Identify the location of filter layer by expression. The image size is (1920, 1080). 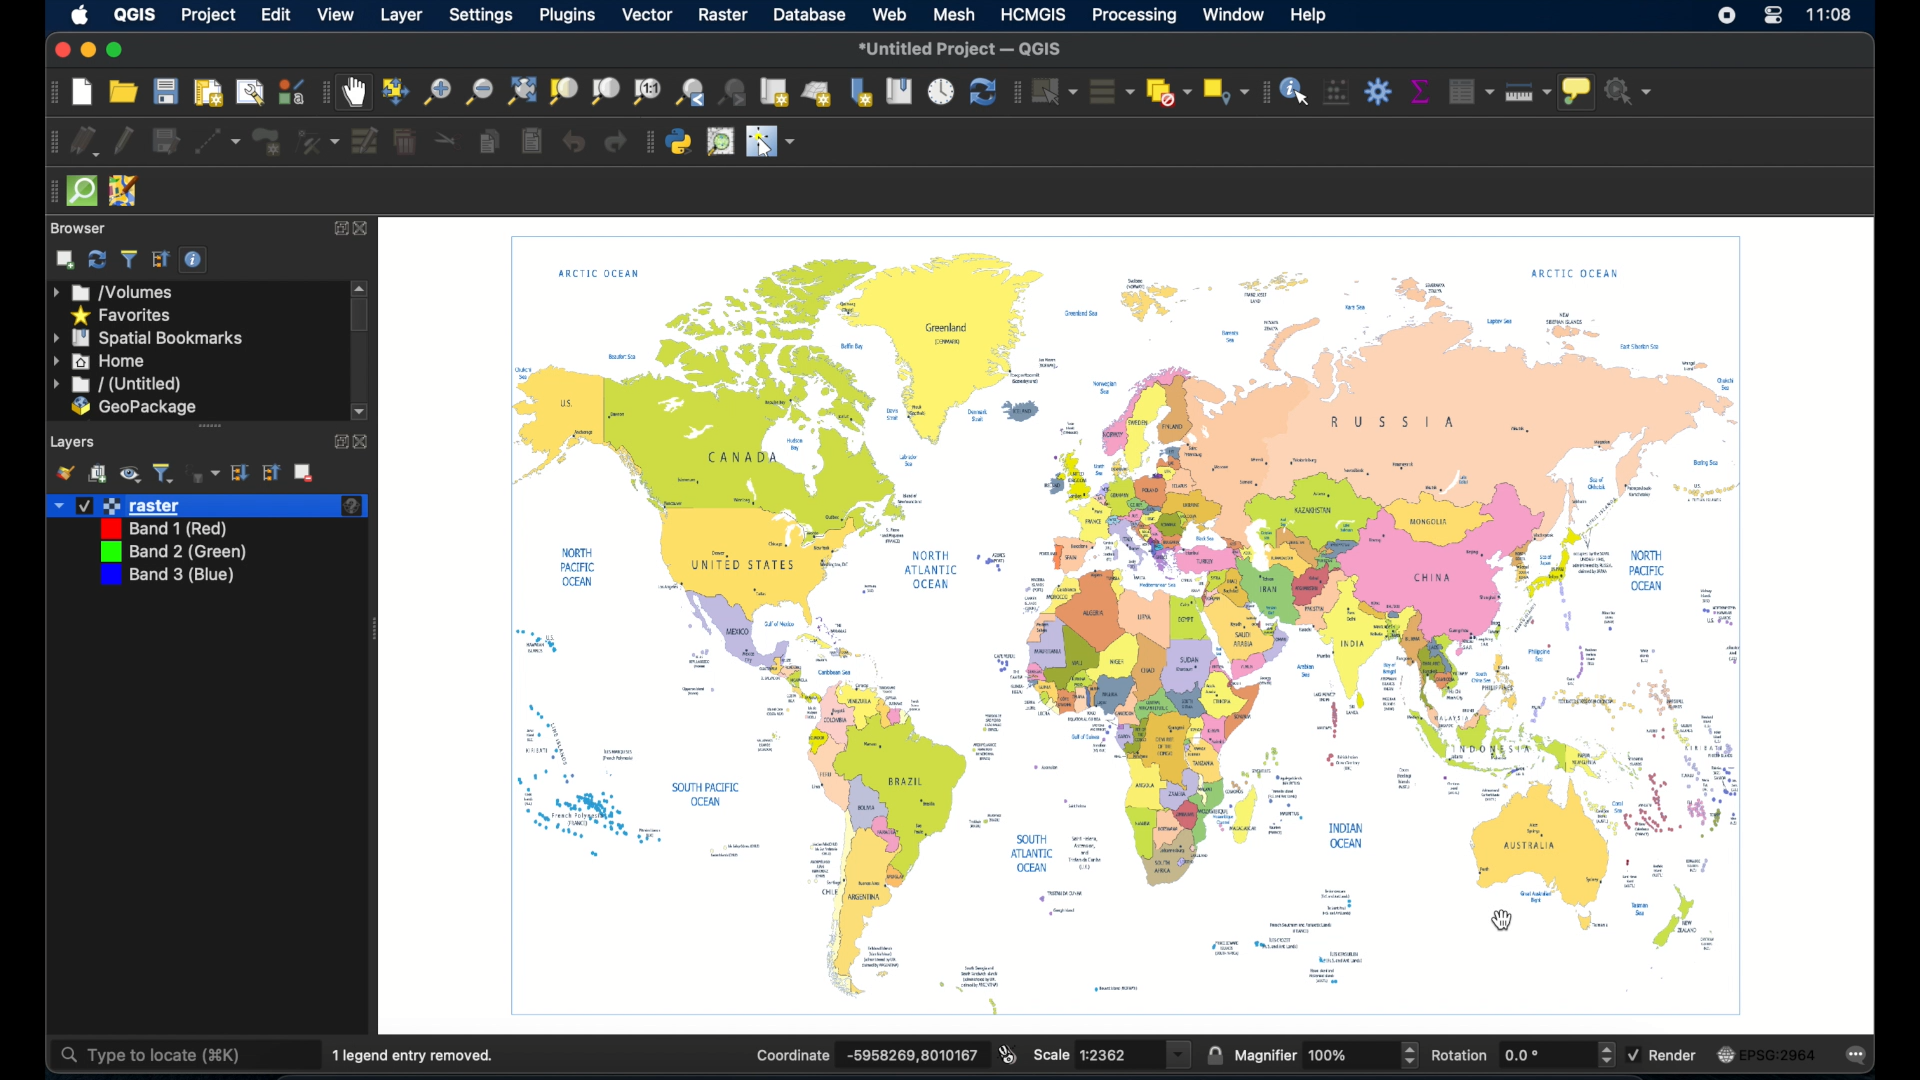
(203, 473).